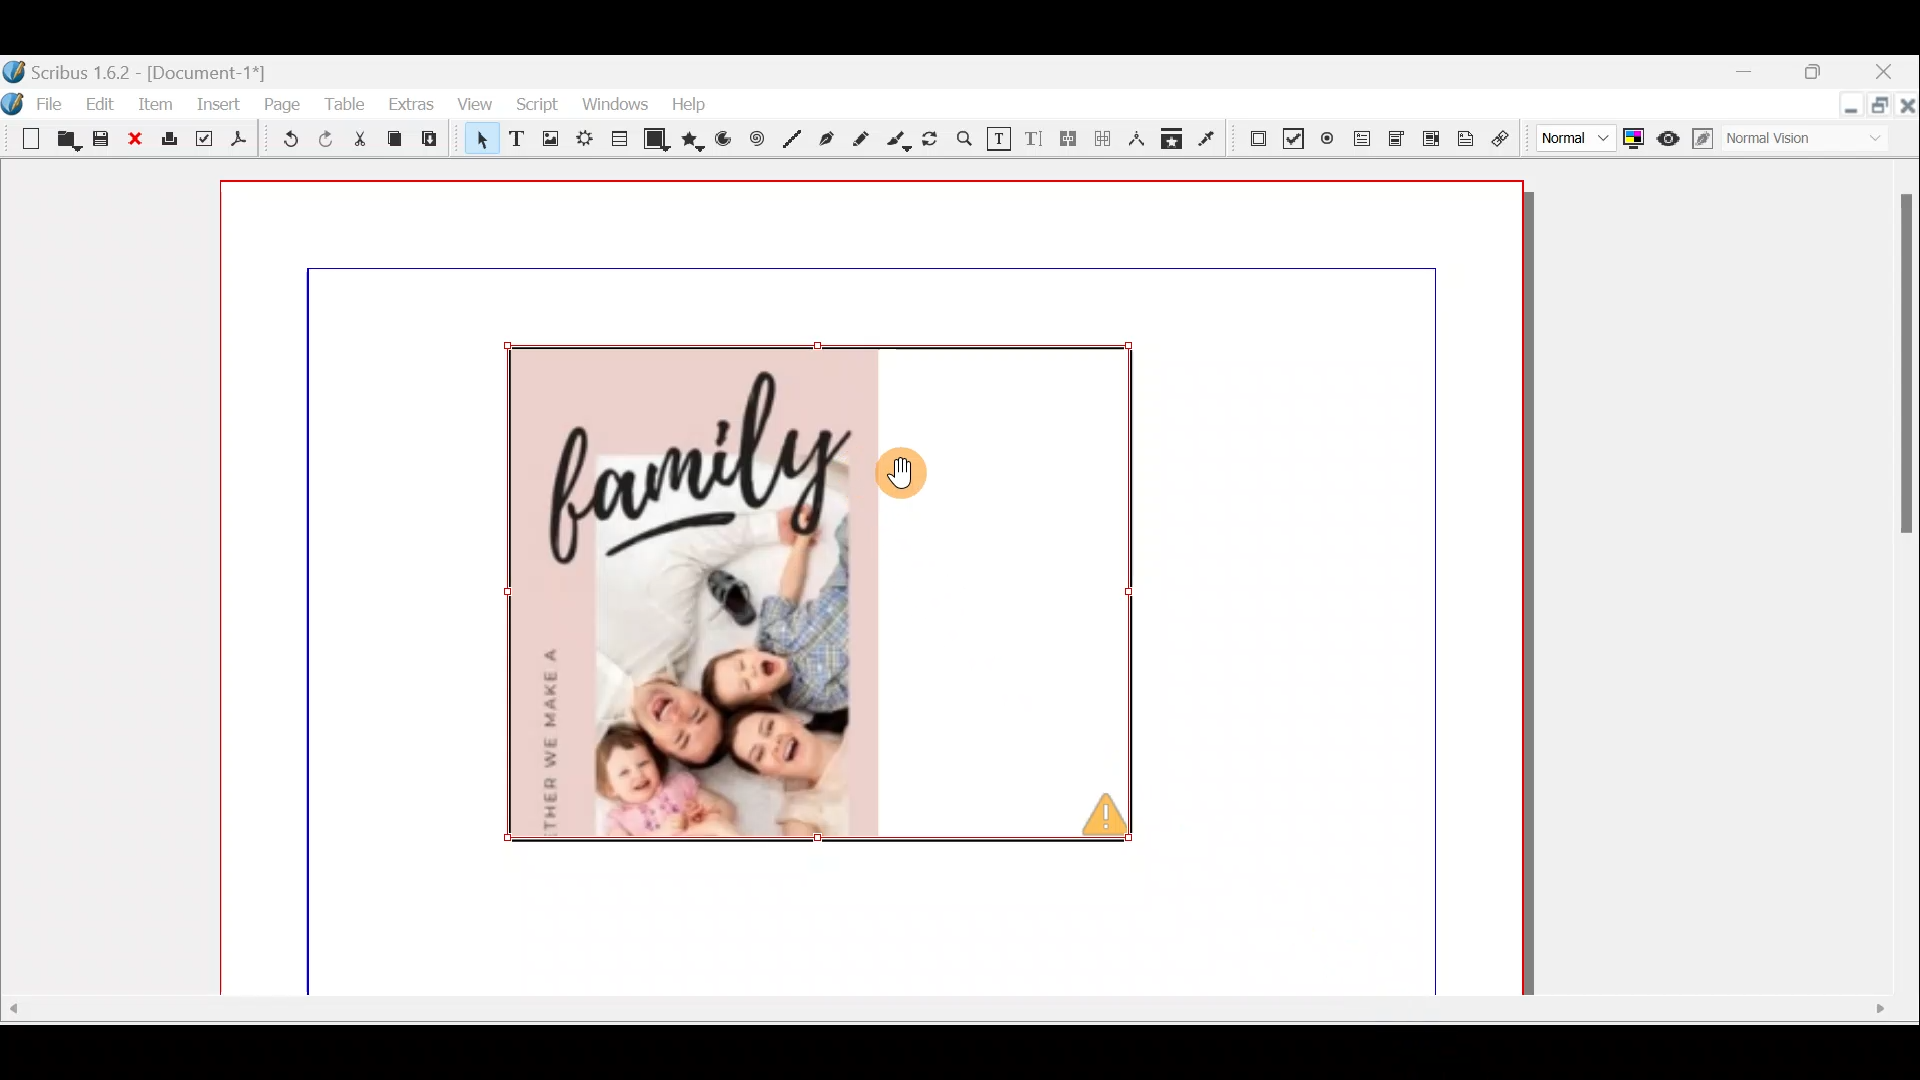  What do you see at coordinates (1849, 108) in the screenshot?
I see `Minimise` at bounding box center [1849, 108].